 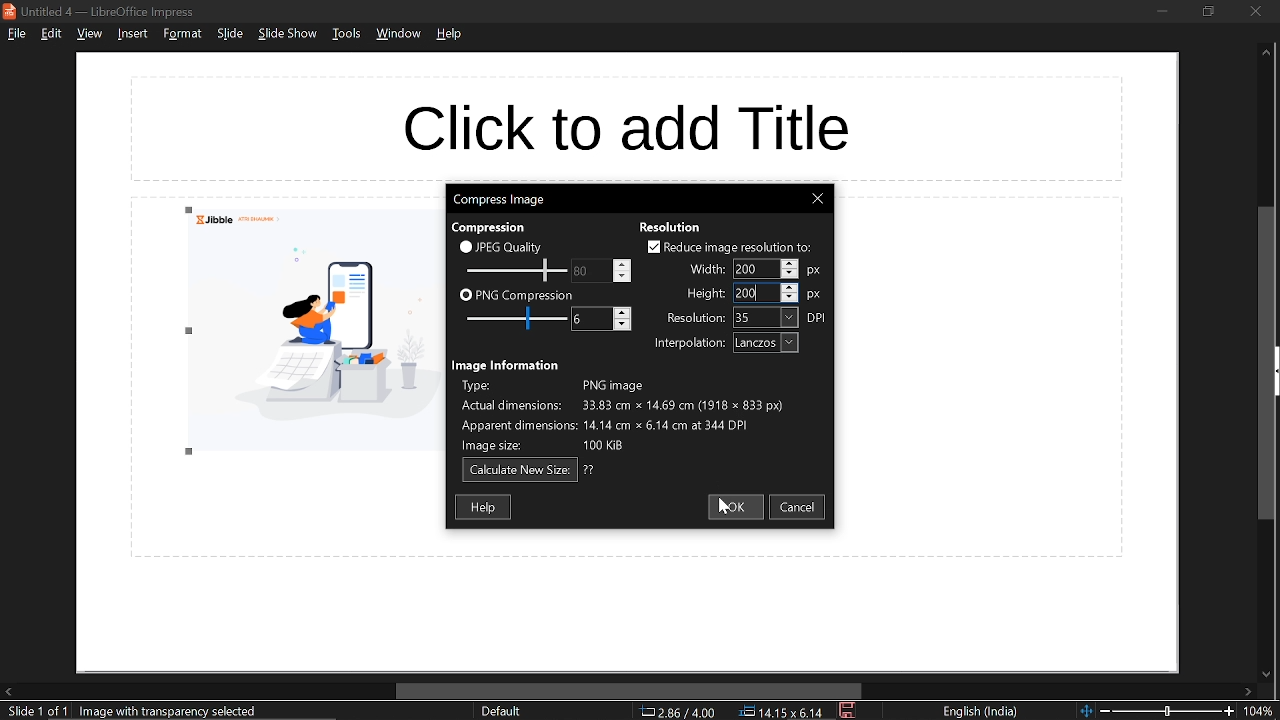 What do you see at coordinates (230, 34) in the screenshot?
I see `slide` at bounding box center [230, 34].